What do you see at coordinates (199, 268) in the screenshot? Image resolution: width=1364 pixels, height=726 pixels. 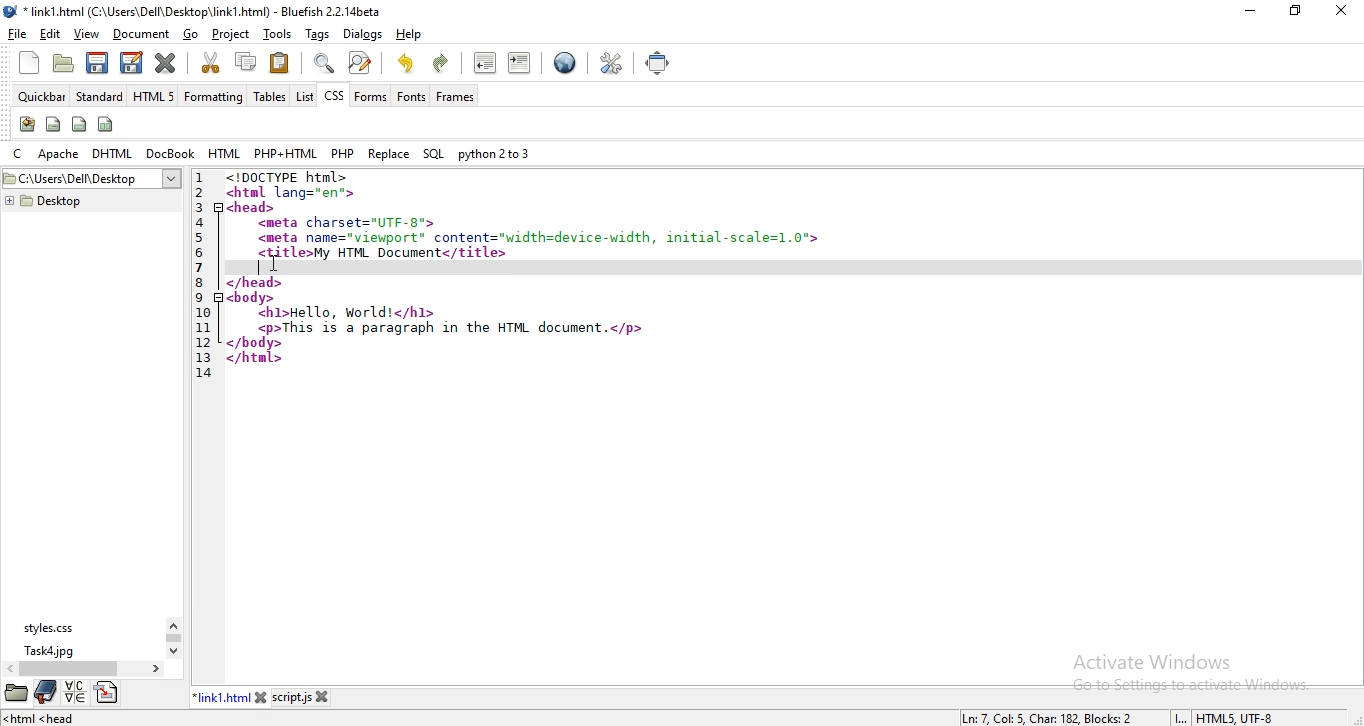 I see `7` at bounding box center [199, 268].